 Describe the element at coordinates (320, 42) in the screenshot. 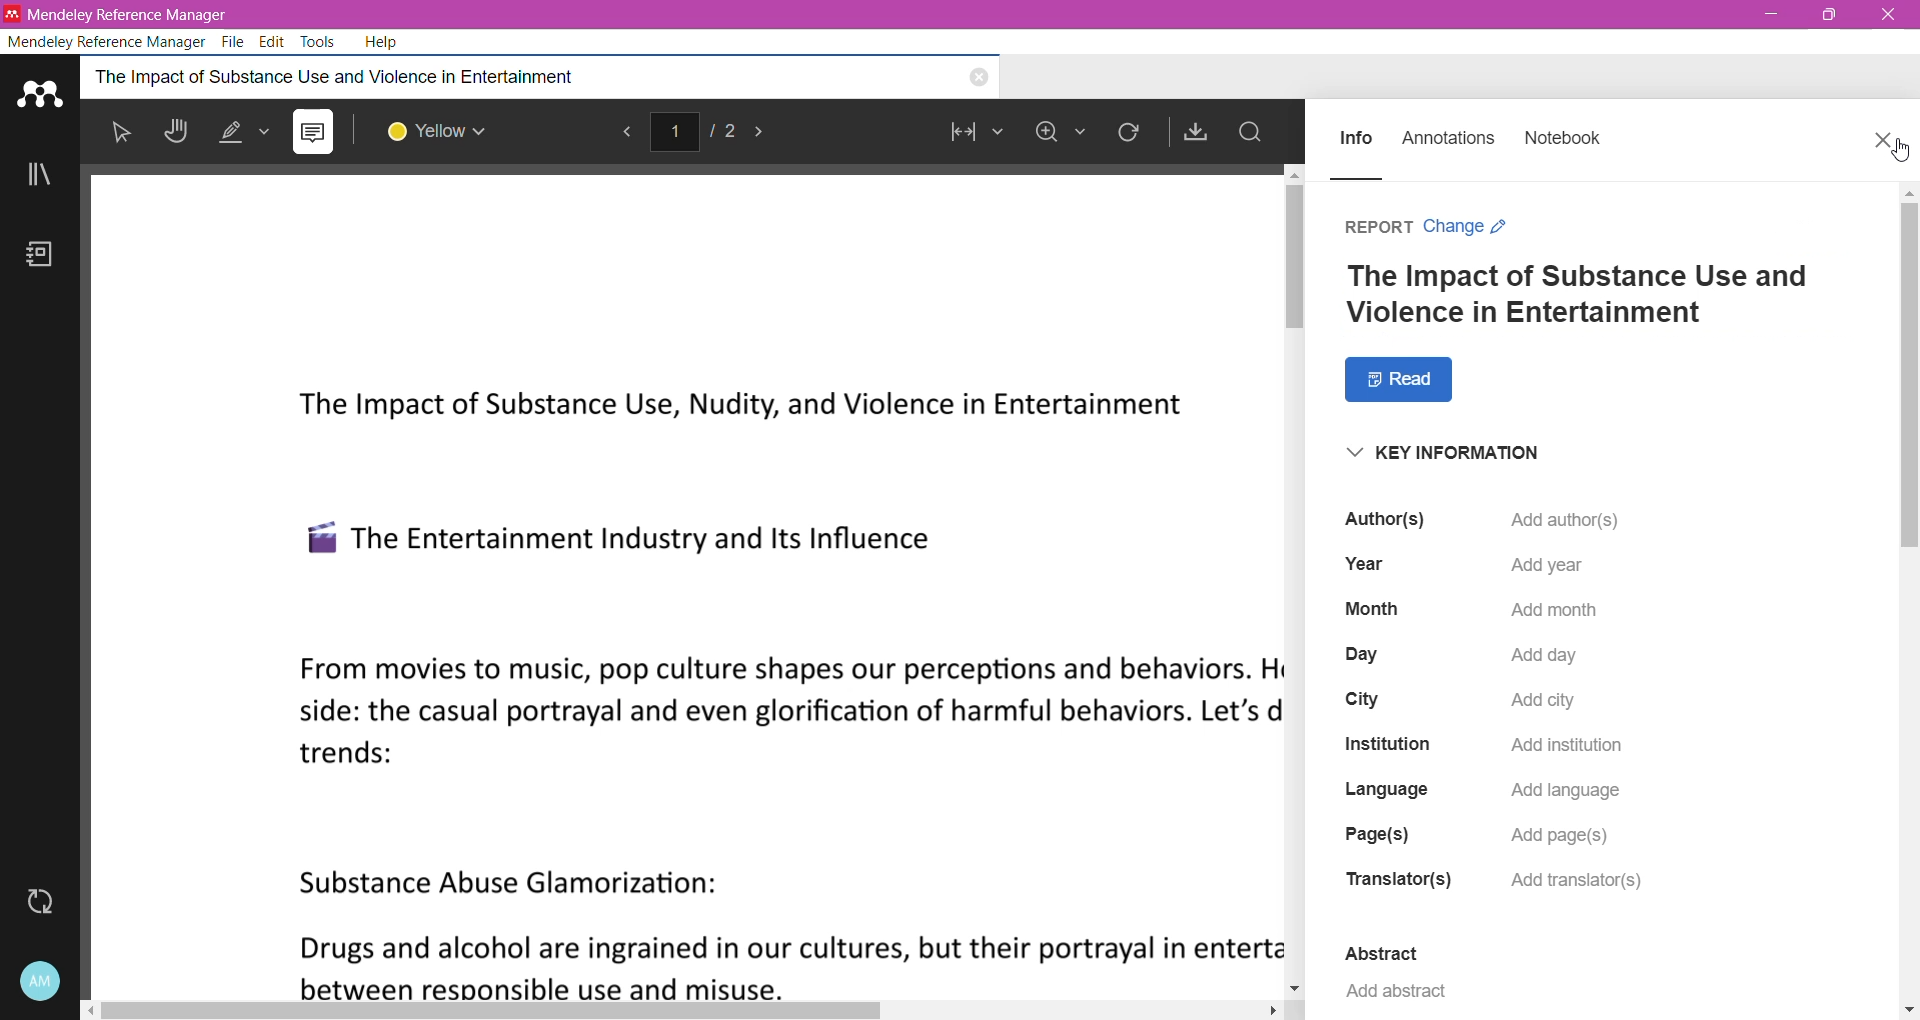

I see `Tools` at that location.